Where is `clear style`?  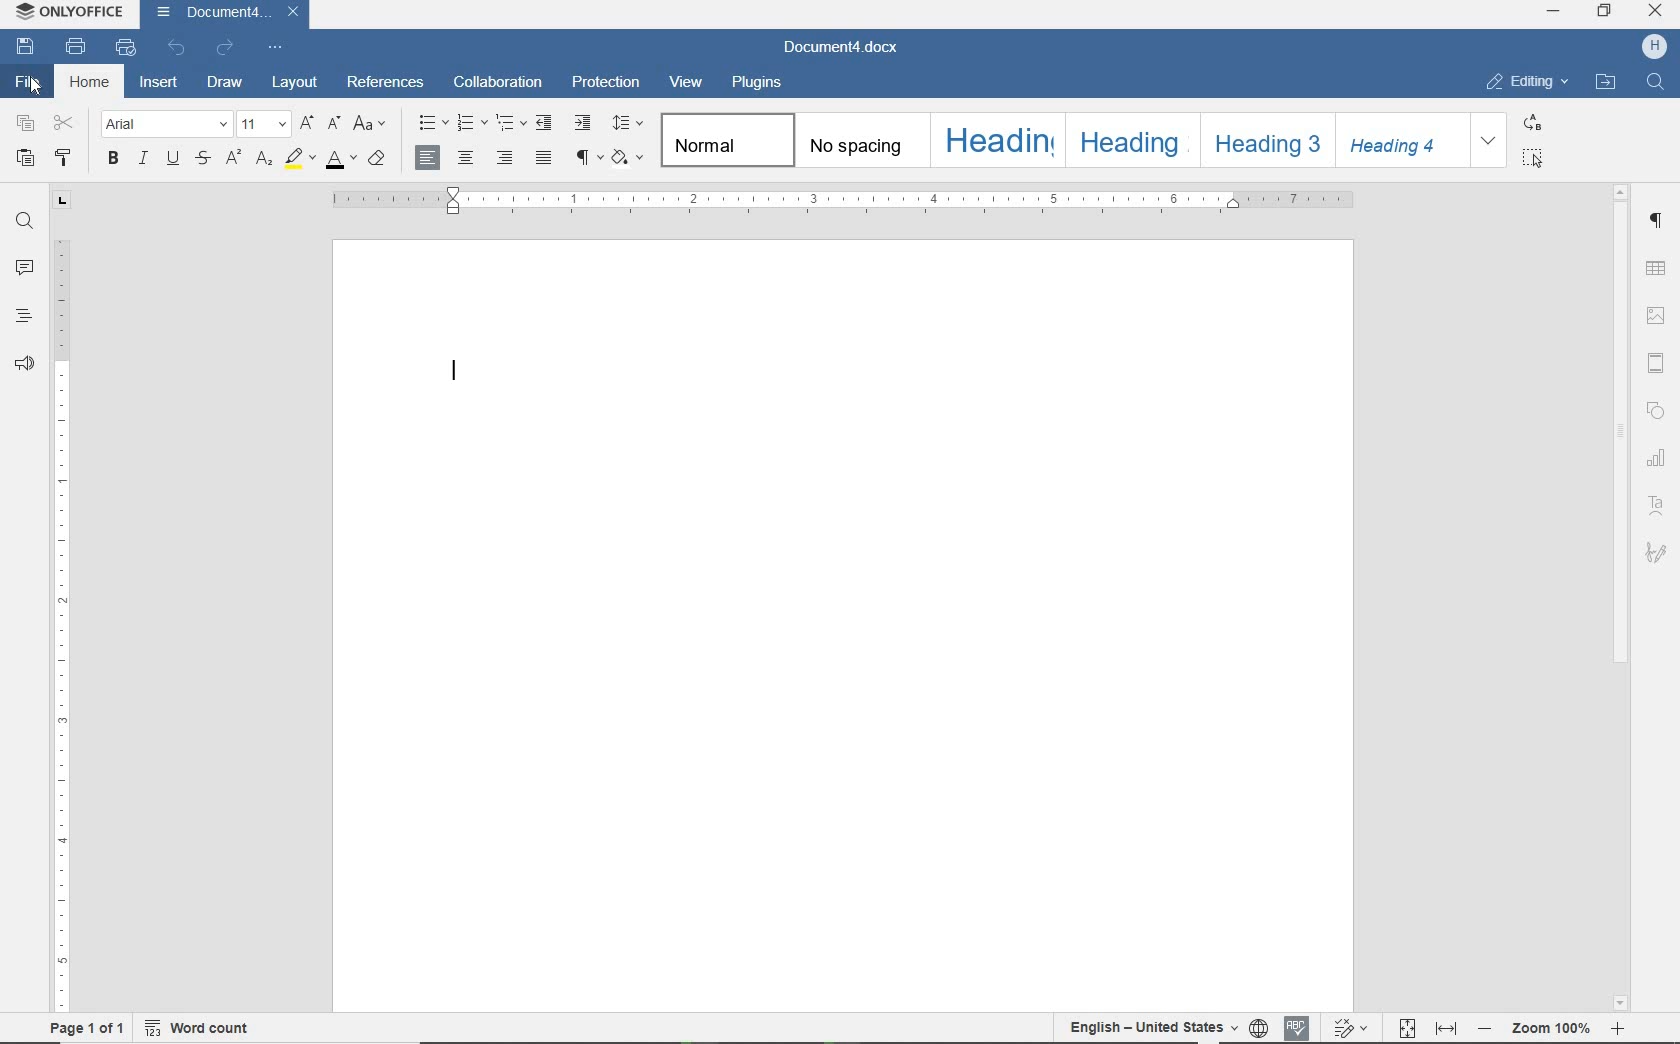 clear style is located at coordinates (381, 160).